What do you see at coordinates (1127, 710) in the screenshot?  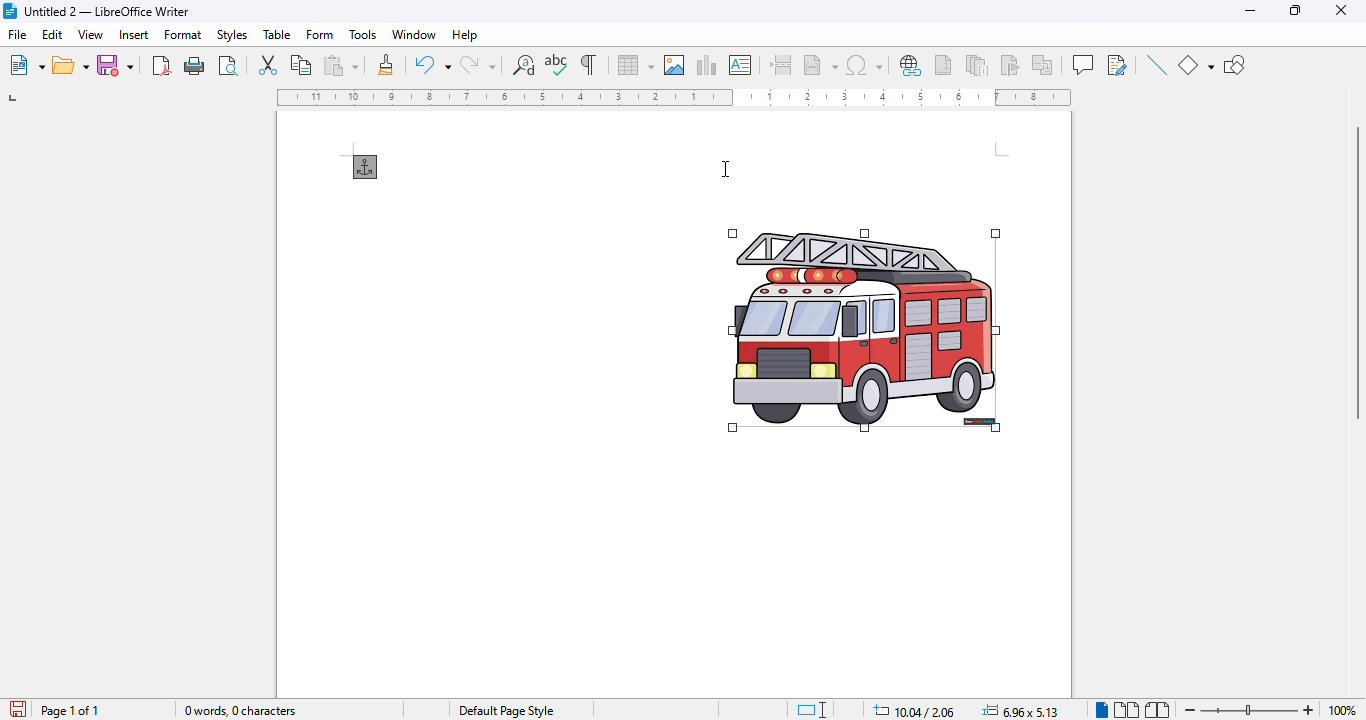 I see `multi-page view` at bounding box center [1127, 710].